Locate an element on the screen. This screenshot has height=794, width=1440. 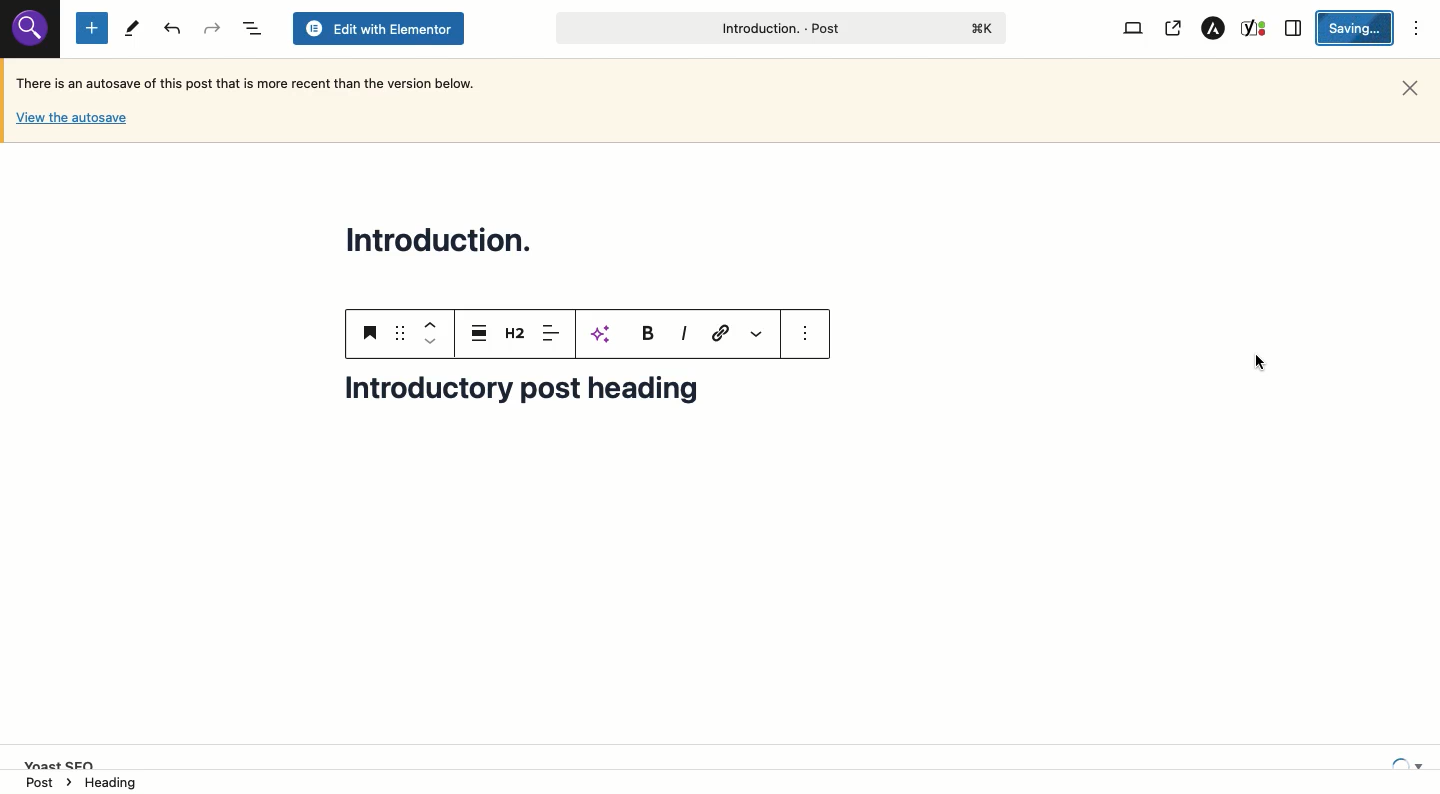
Italic is located at coordinates (684, 334).